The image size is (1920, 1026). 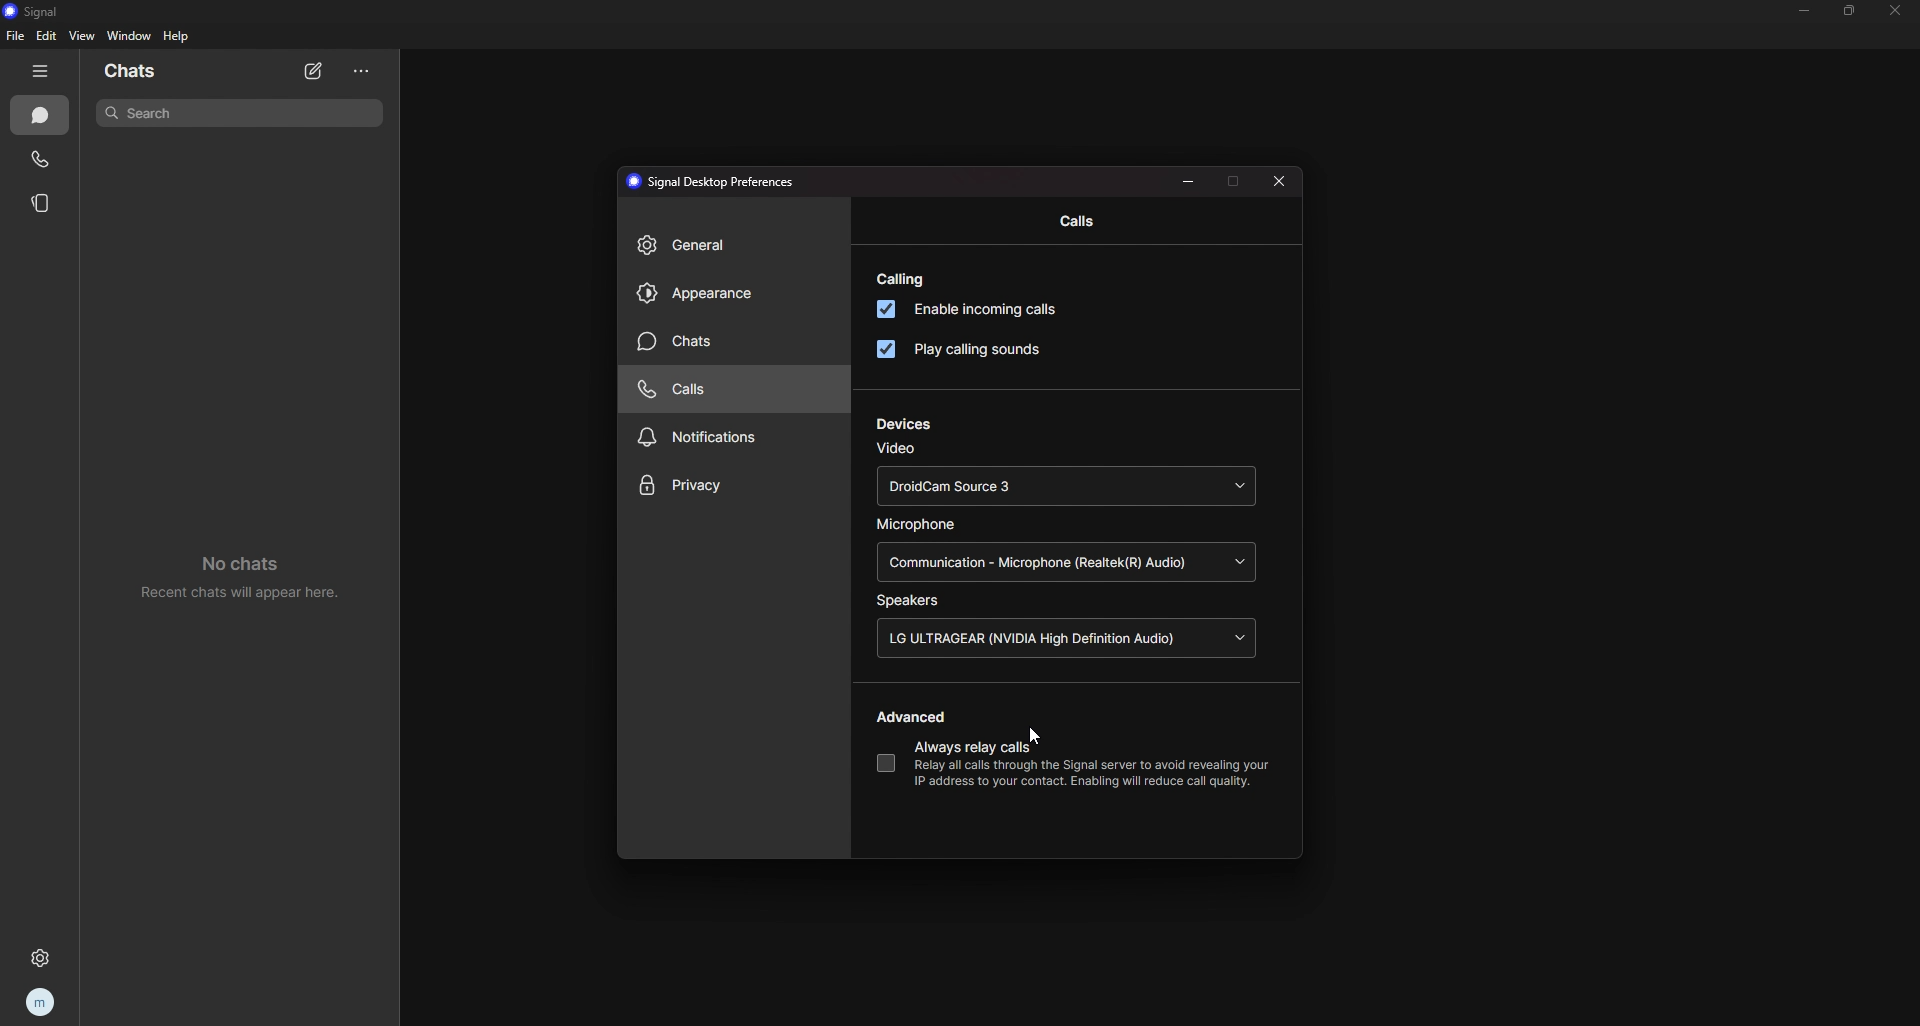 I want to click on signal desktop preferences, so click(x=716, y=181).